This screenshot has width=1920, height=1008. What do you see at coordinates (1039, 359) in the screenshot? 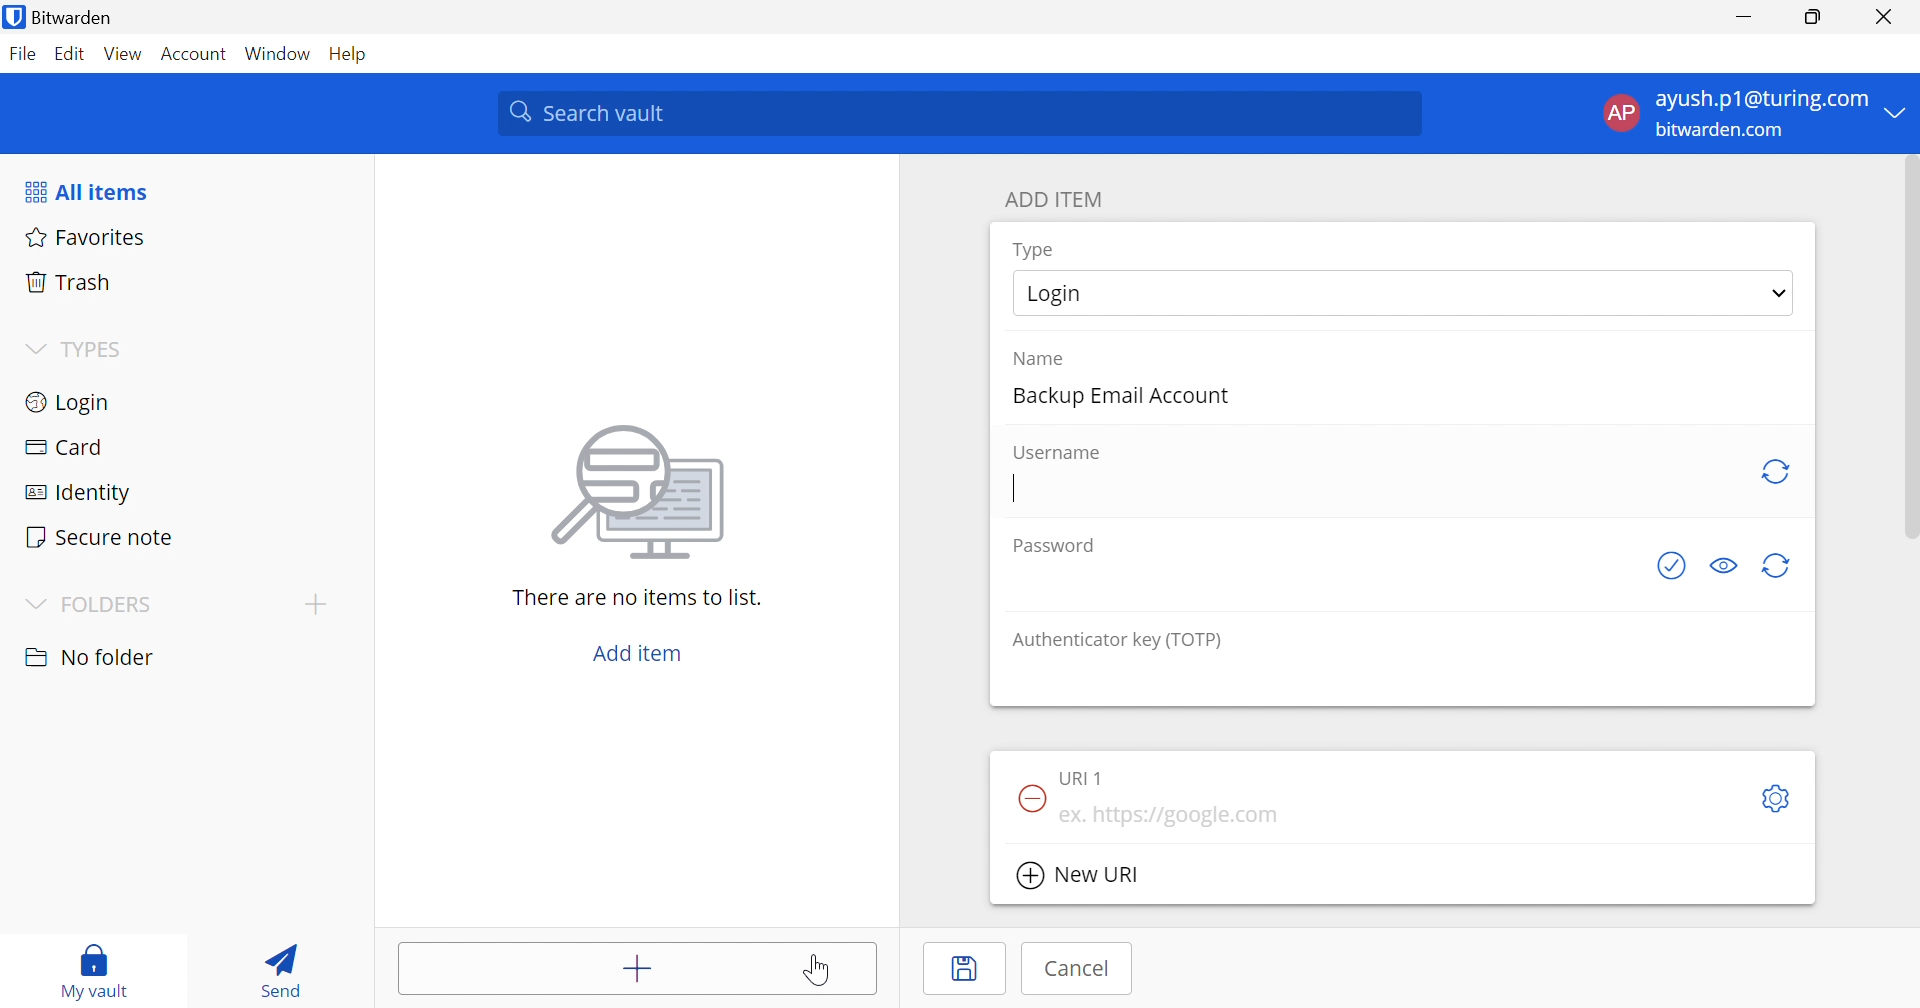
I see `Name` at bounding box center [1039, 359].